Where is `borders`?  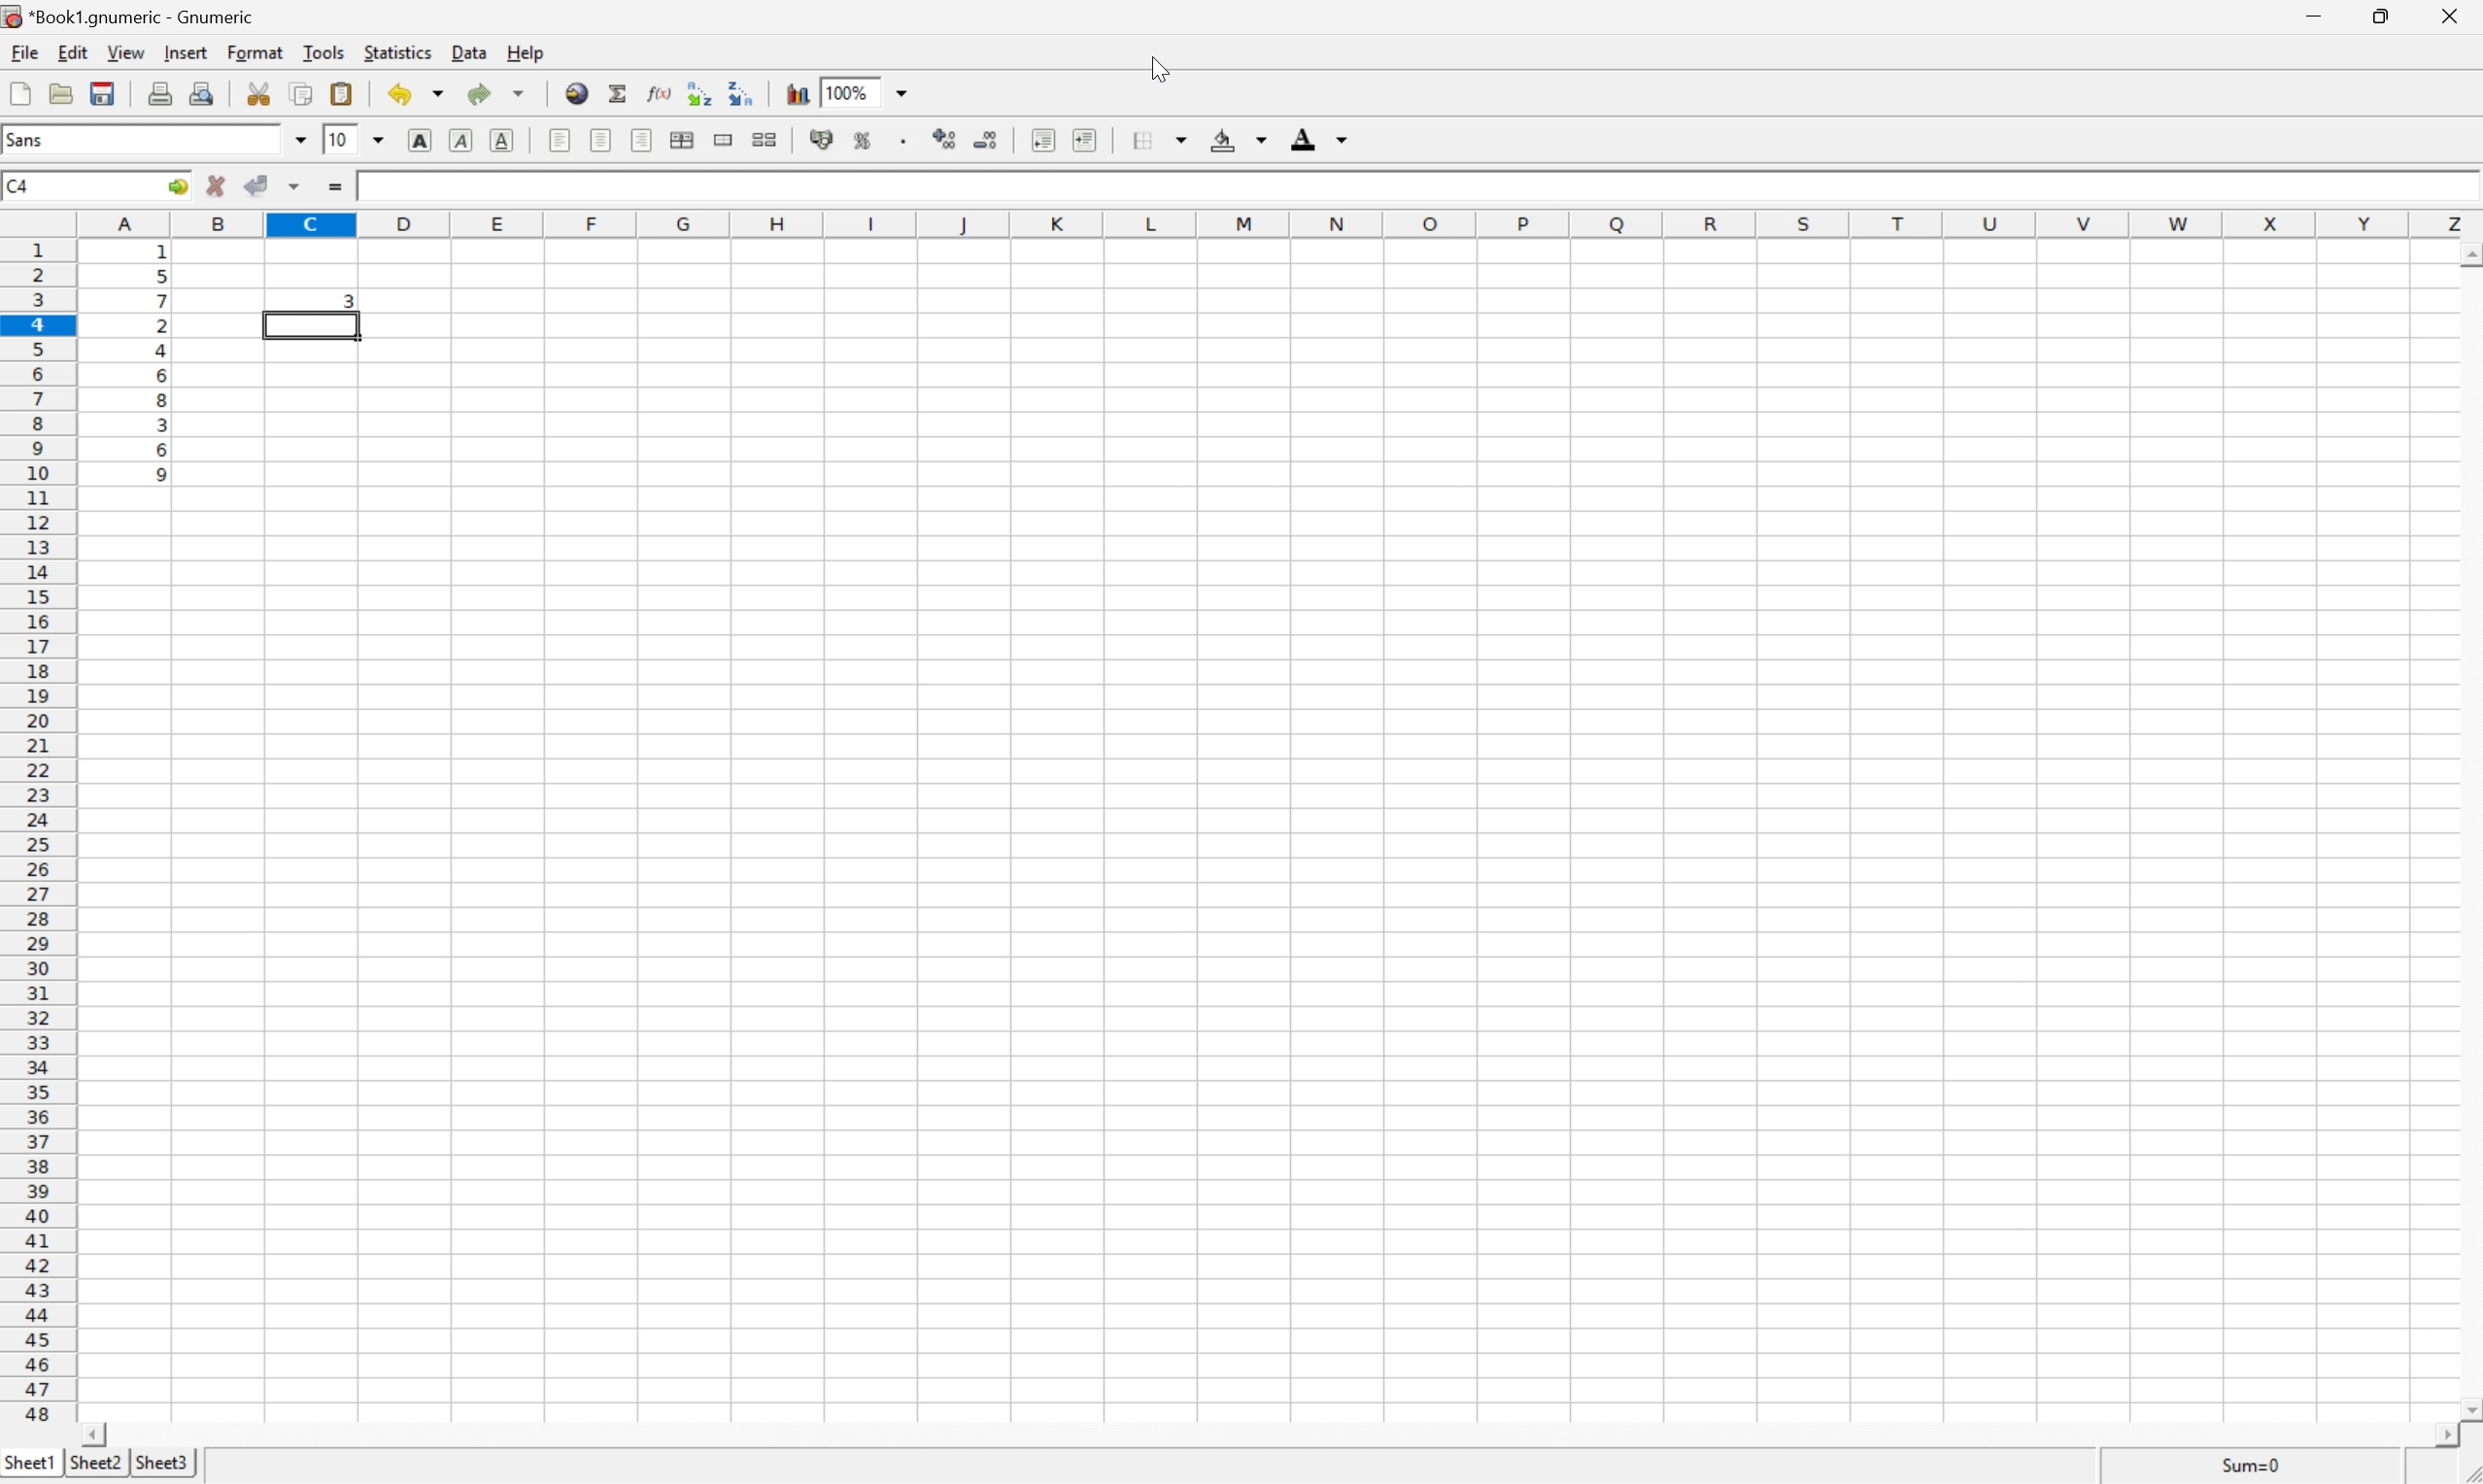
borders is located at coordinates (1159, 140).